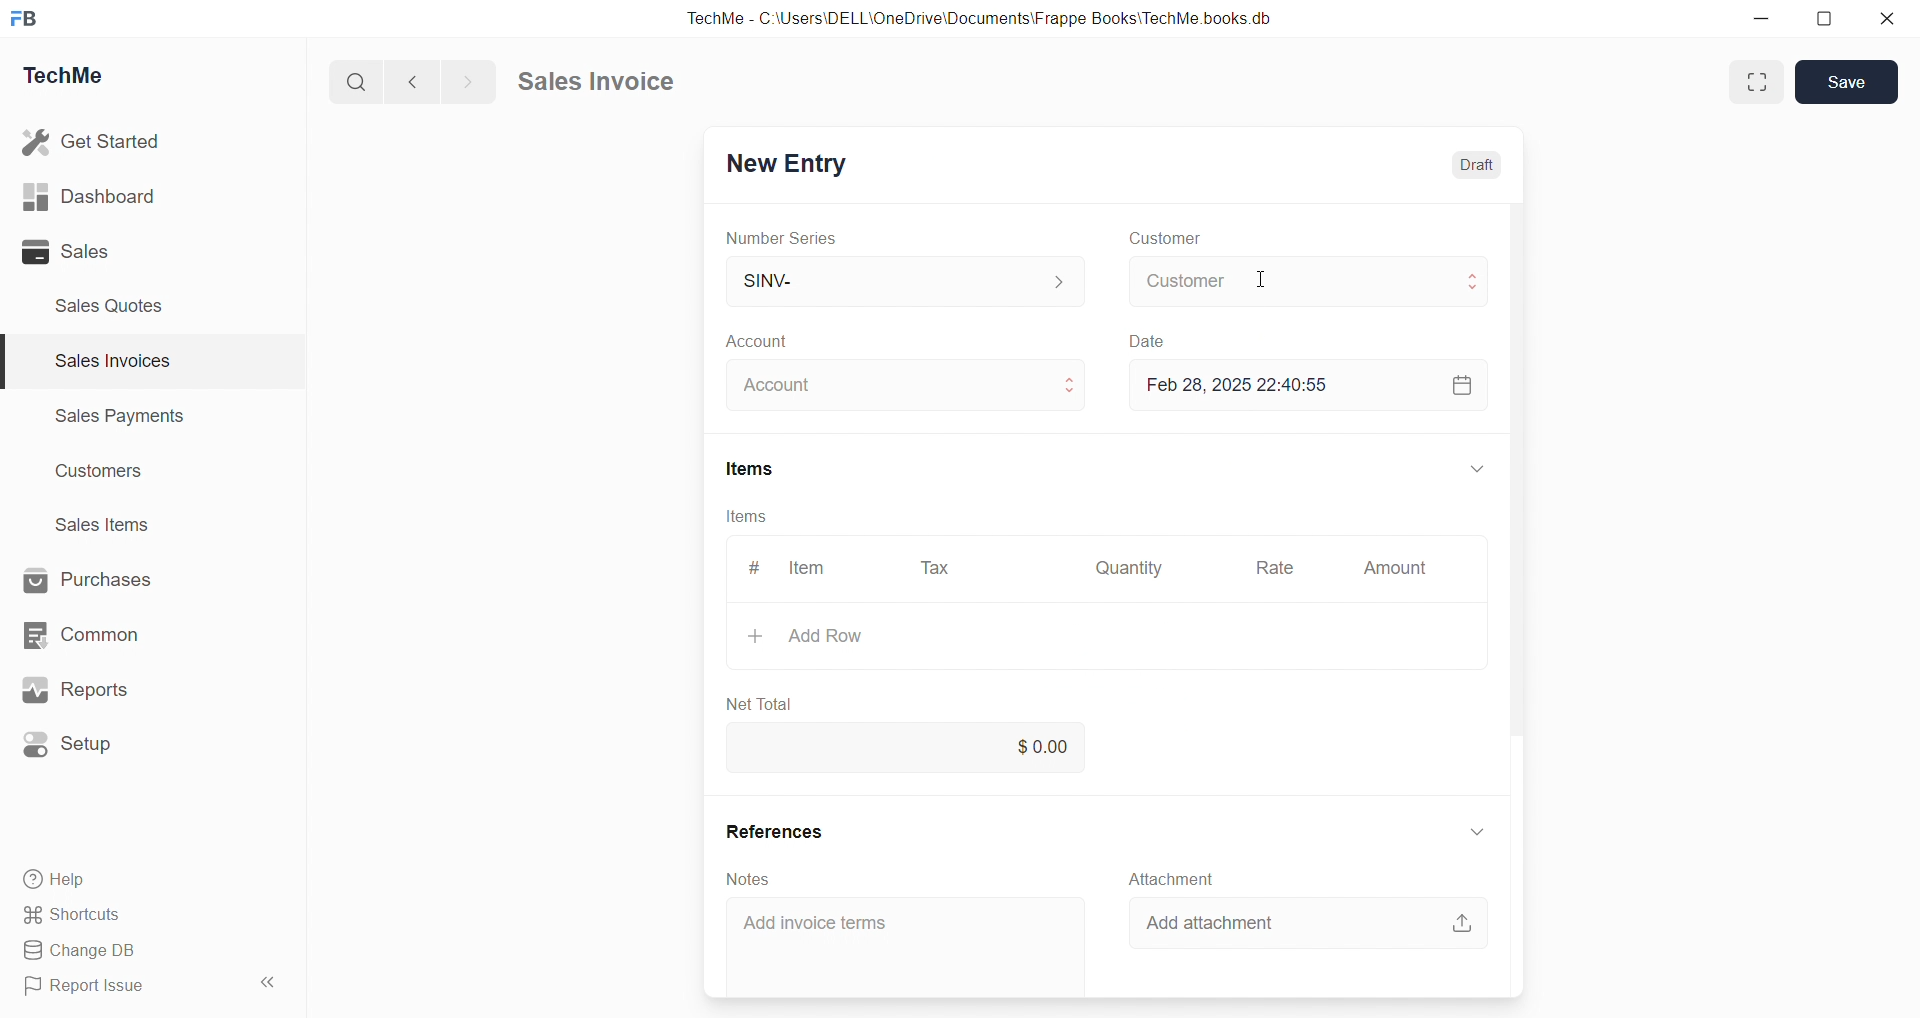 The width and height of the screenshot is (1920, 1018). What do you see at coordinates (1847, 81) in the screenshot?
I see `Save` at bounding box center [1847, 81].